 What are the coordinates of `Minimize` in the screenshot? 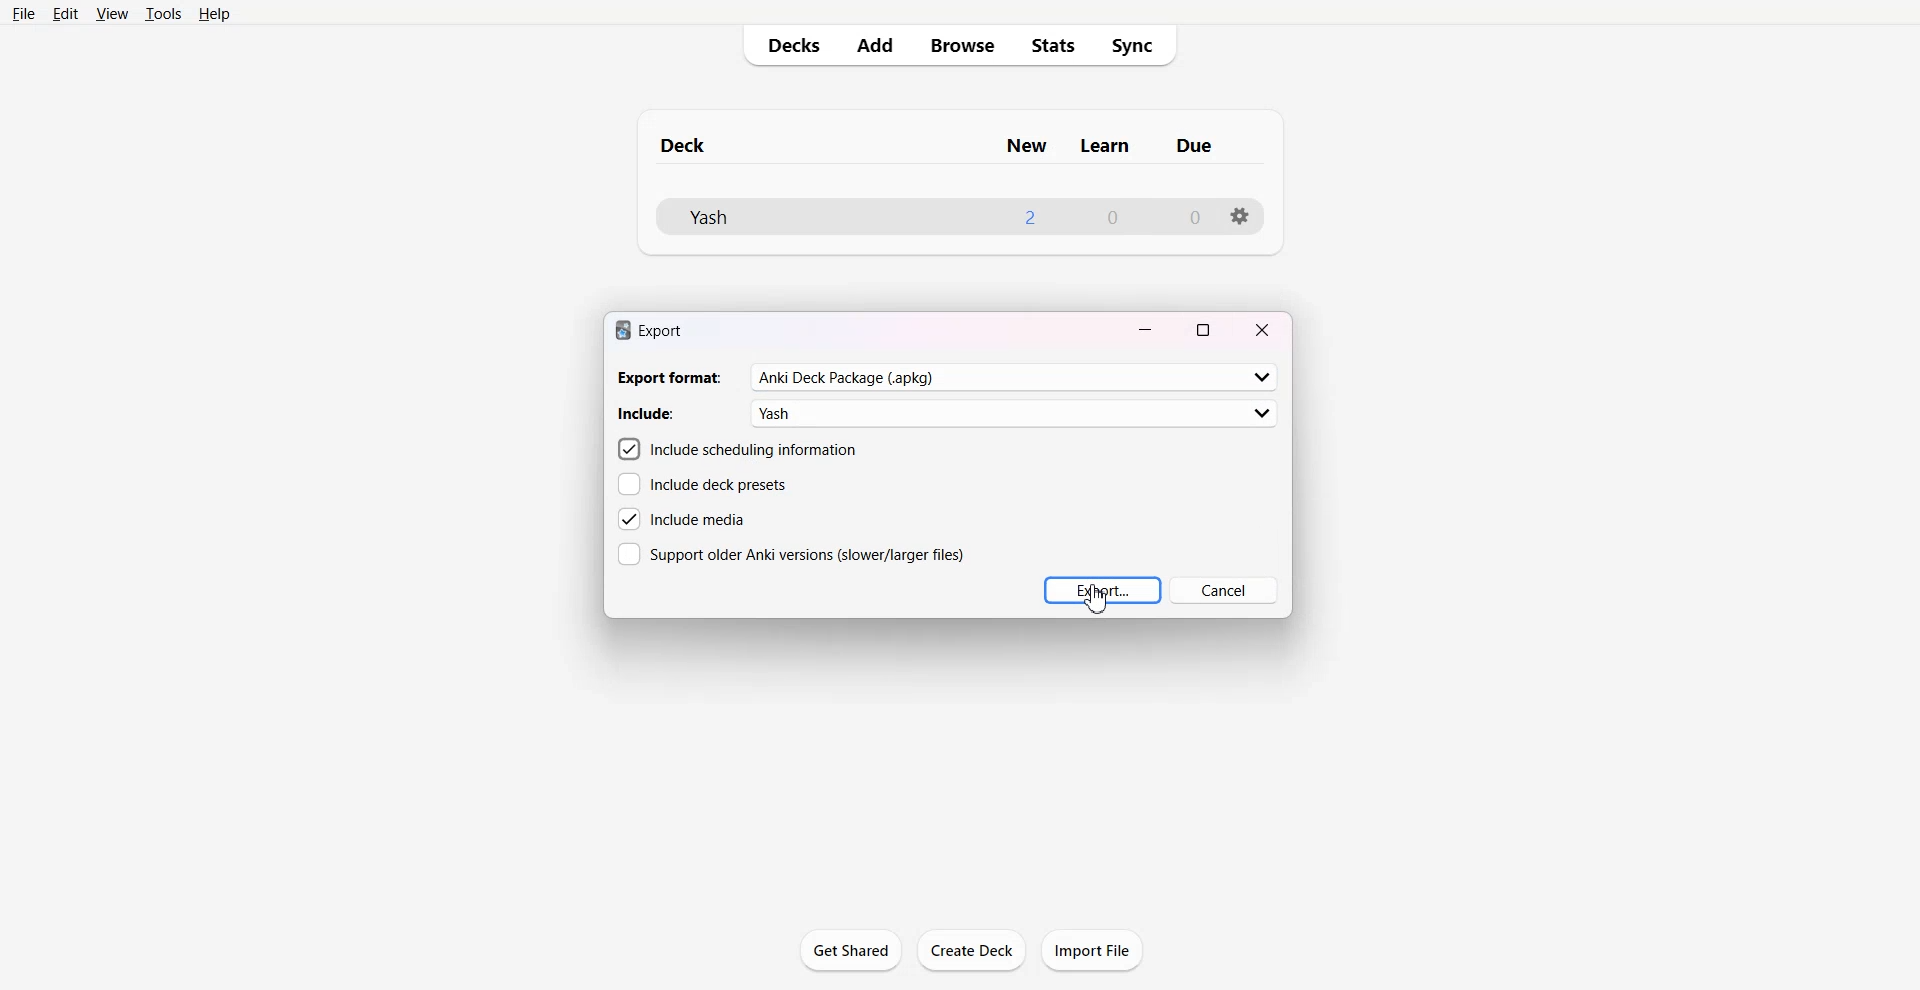 It's located at (1147, 327).